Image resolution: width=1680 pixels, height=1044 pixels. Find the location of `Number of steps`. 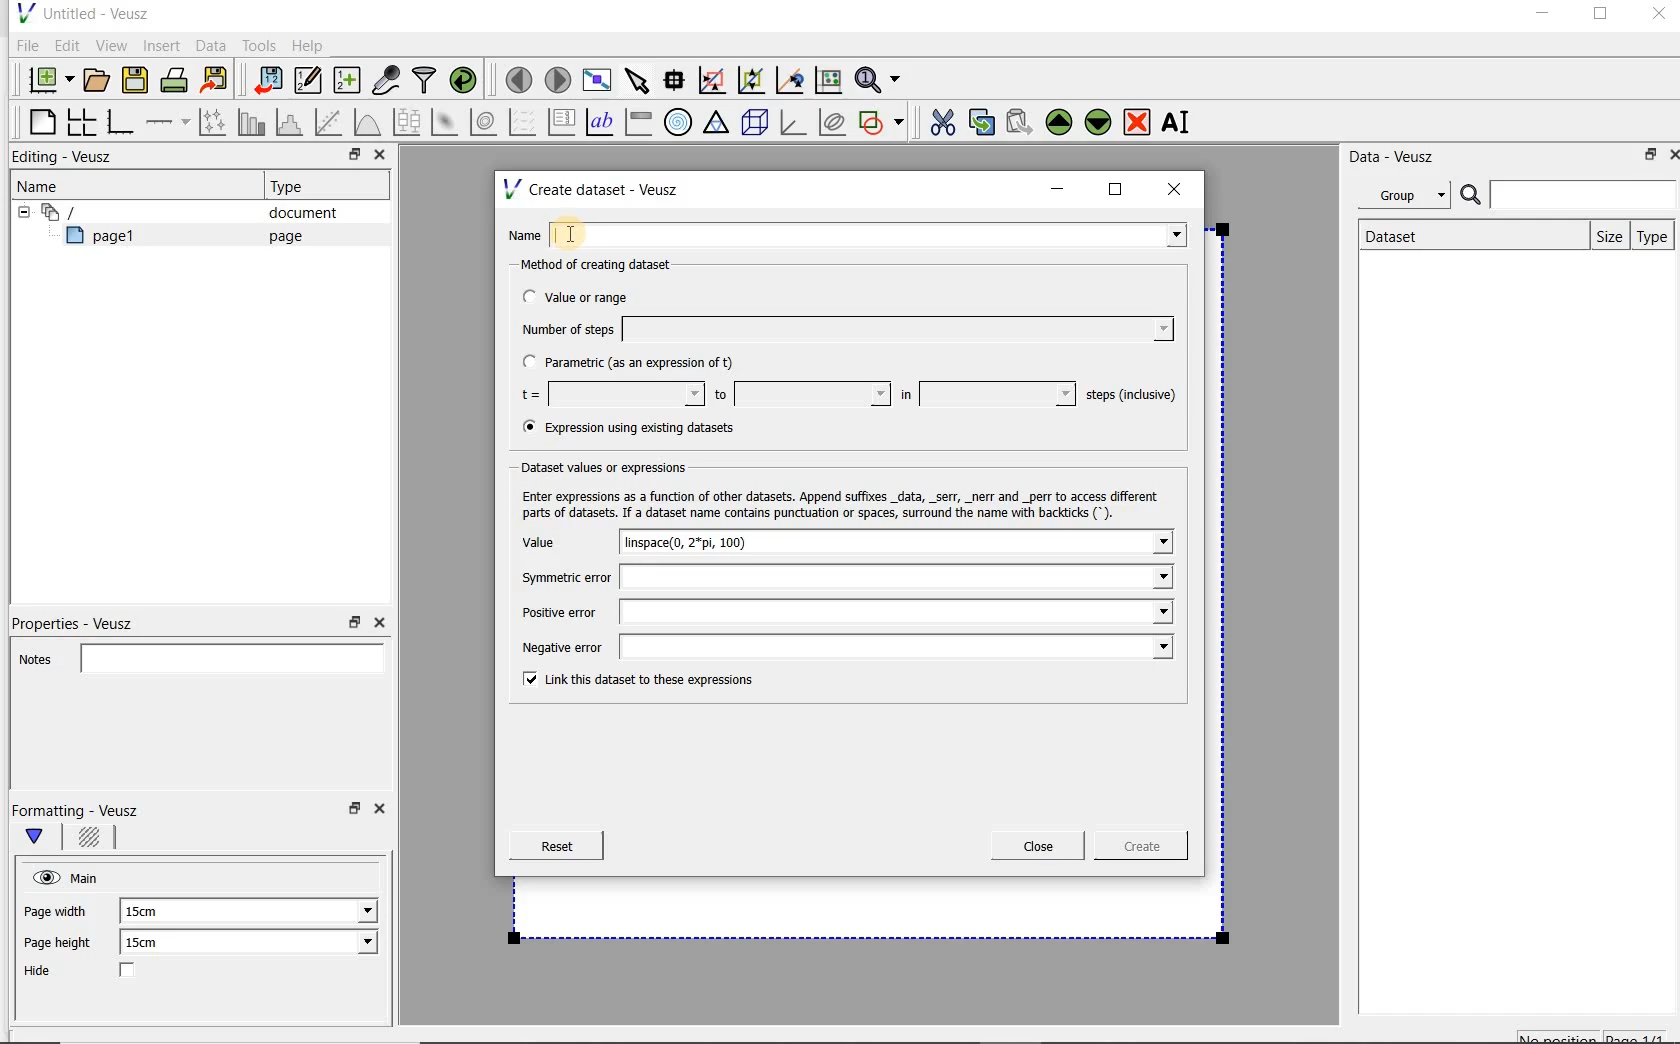

Number of steps is located at coordinates (841, 329).